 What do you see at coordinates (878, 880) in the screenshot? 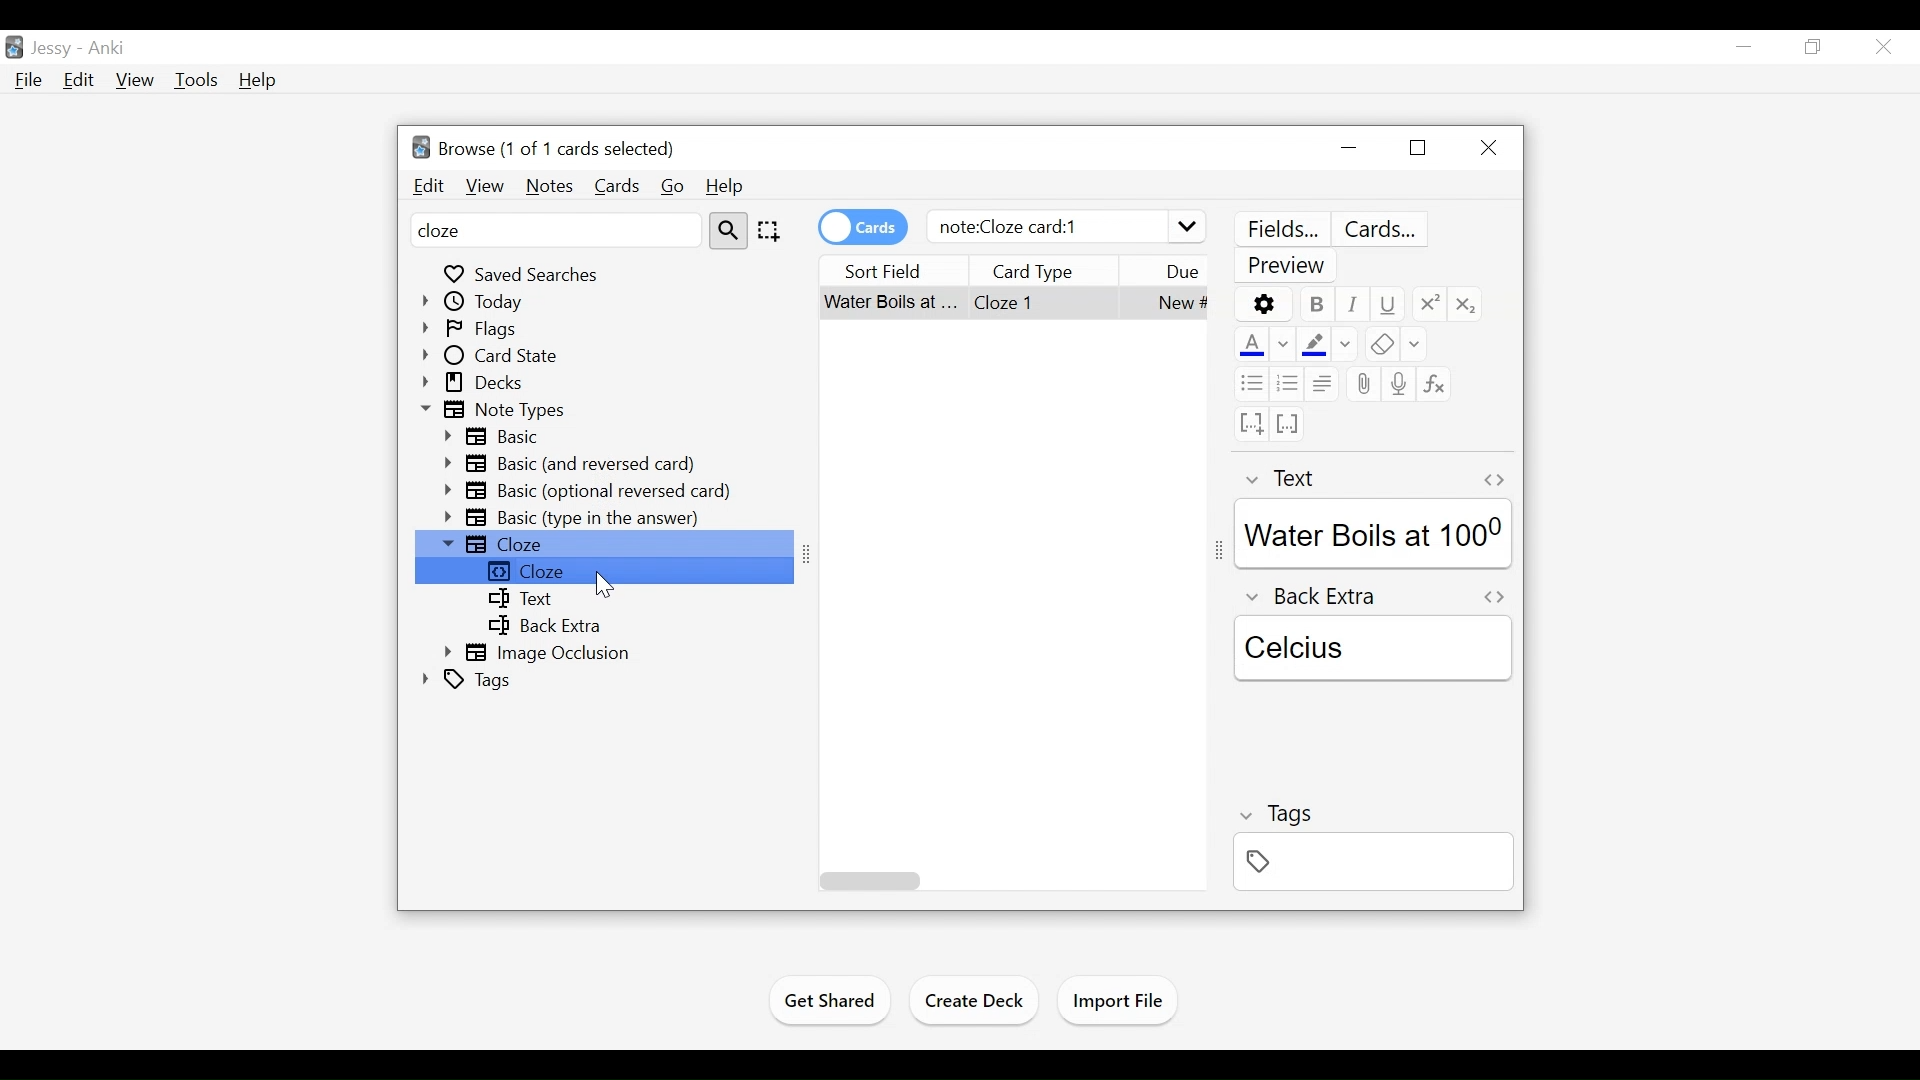
I see `Horizontal Scroll bar` at bounding box center [878, 880].